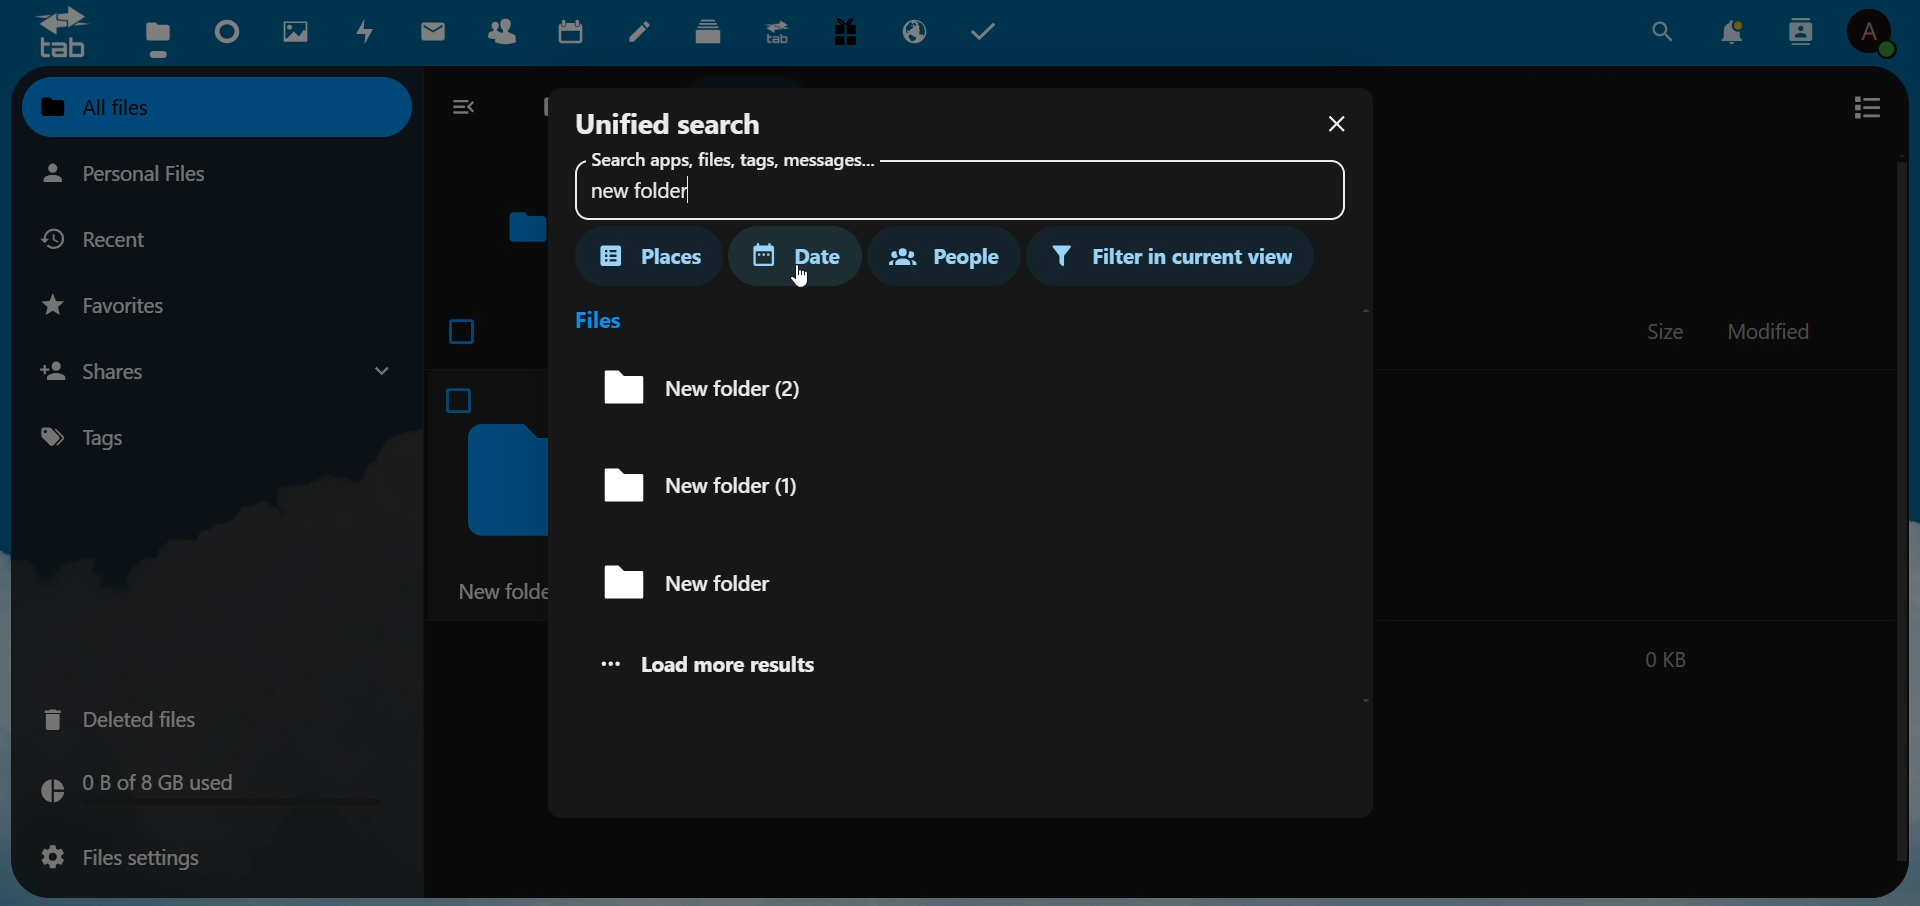 The height and width of the screenshot is (906, 1920). I want to click on folder icon, so click(502, 480).